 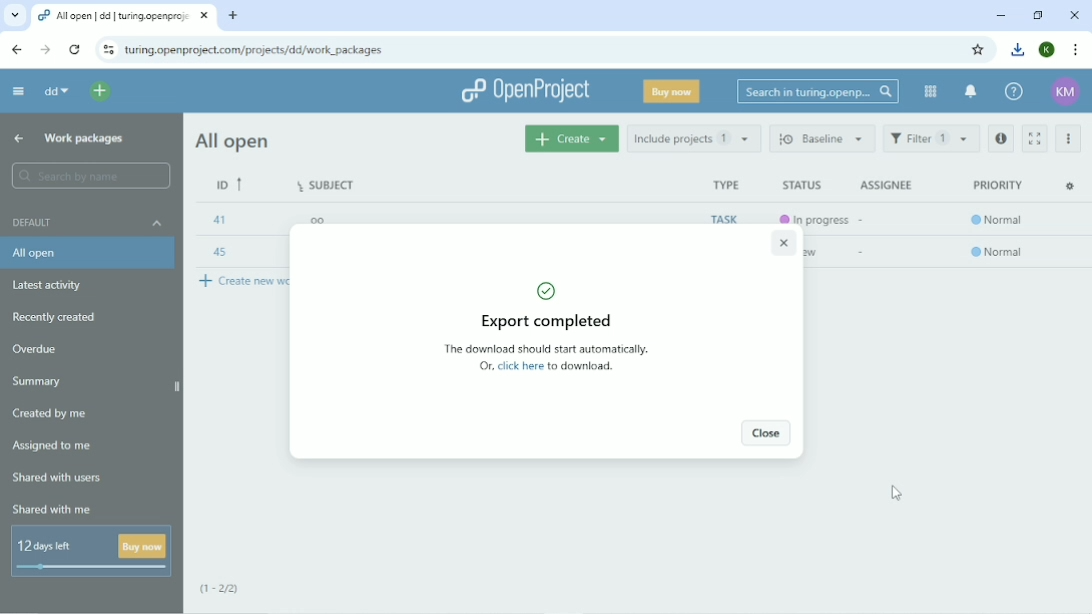 What do you see at coordinates (885, 185) in the screenshot?
I see `Assignee` at bounding box center [885, 185].